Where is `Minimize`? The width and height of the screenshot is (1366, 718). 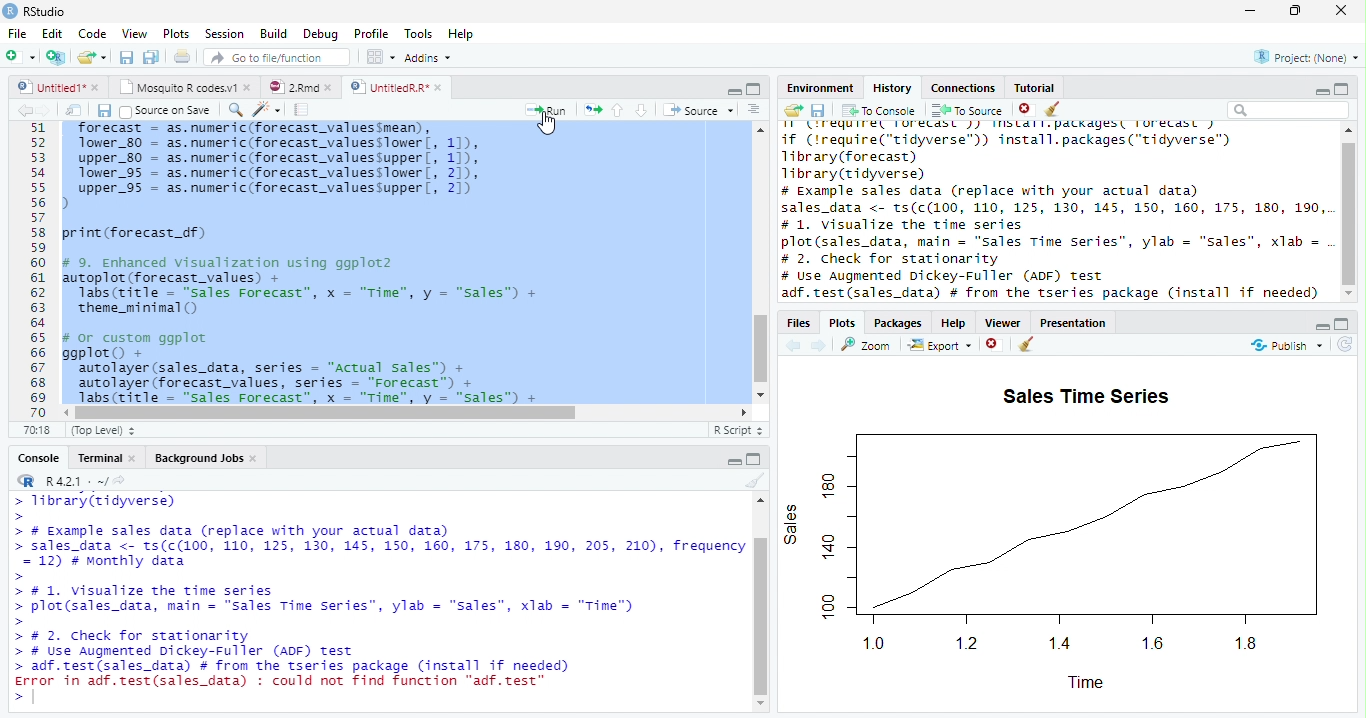 Minimize is located at coordinates (731, 460).